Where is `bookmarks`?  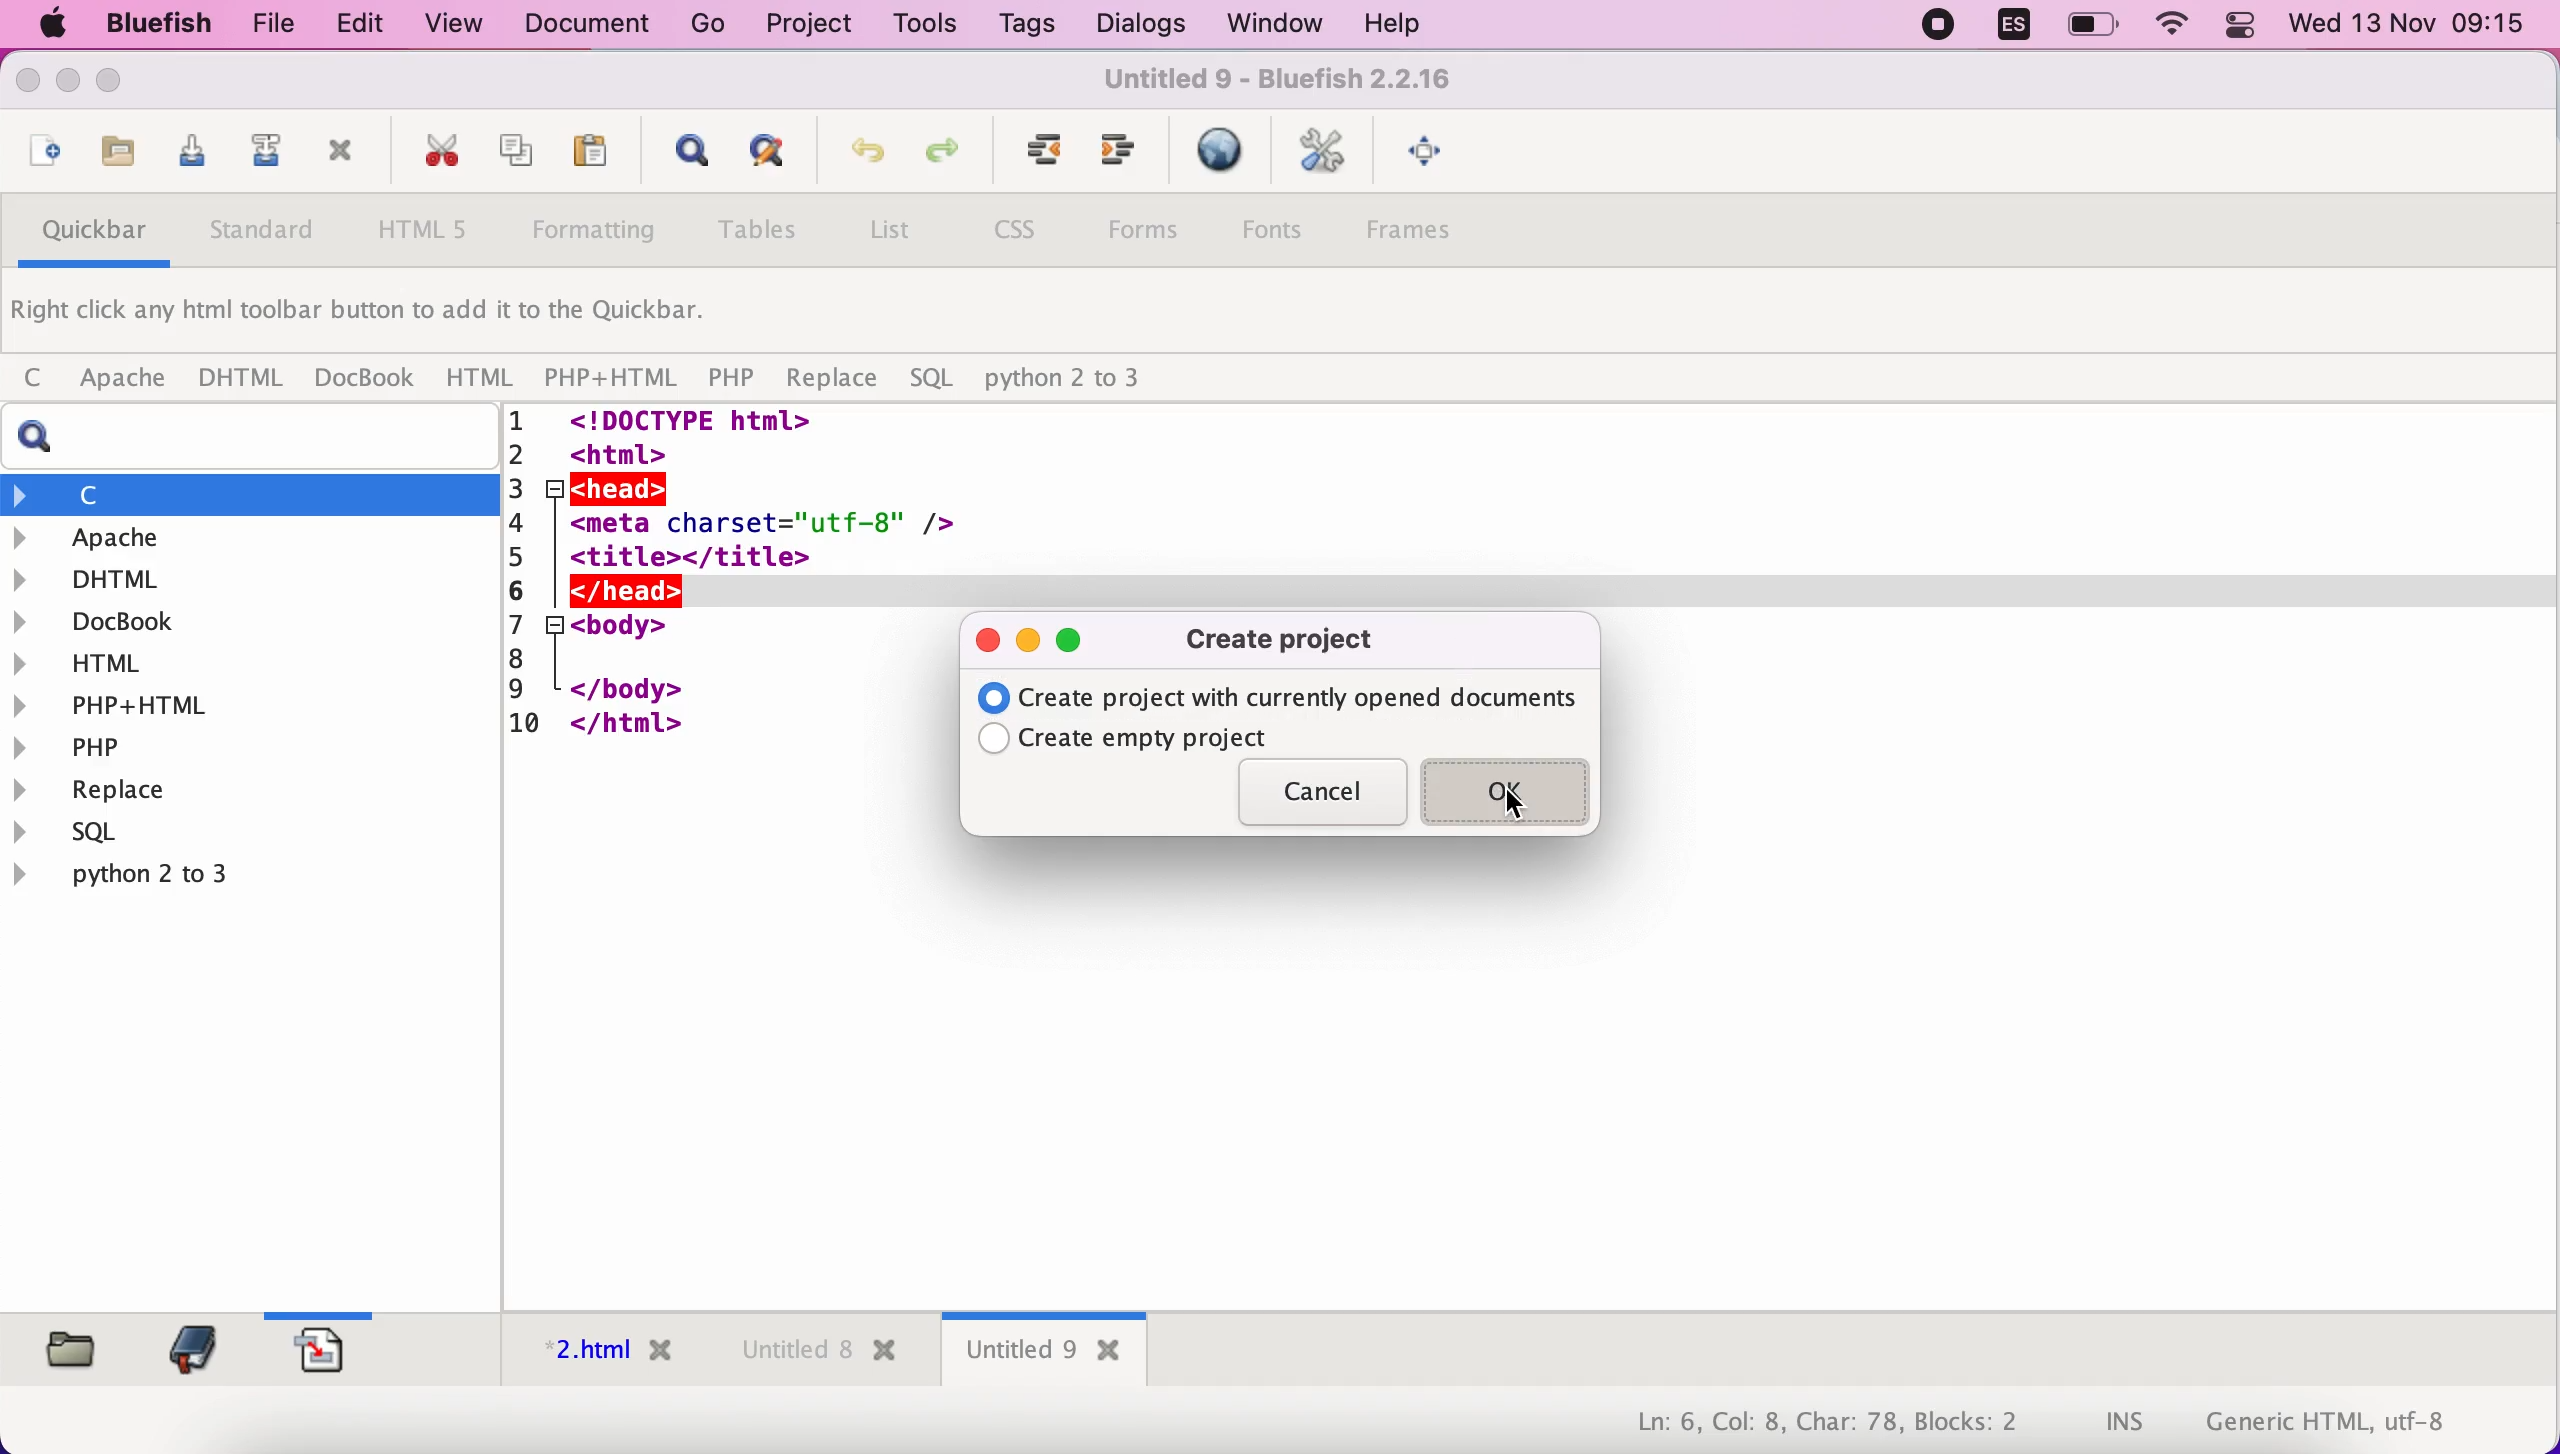
bookmarks is located at coordinates (187, 1348).